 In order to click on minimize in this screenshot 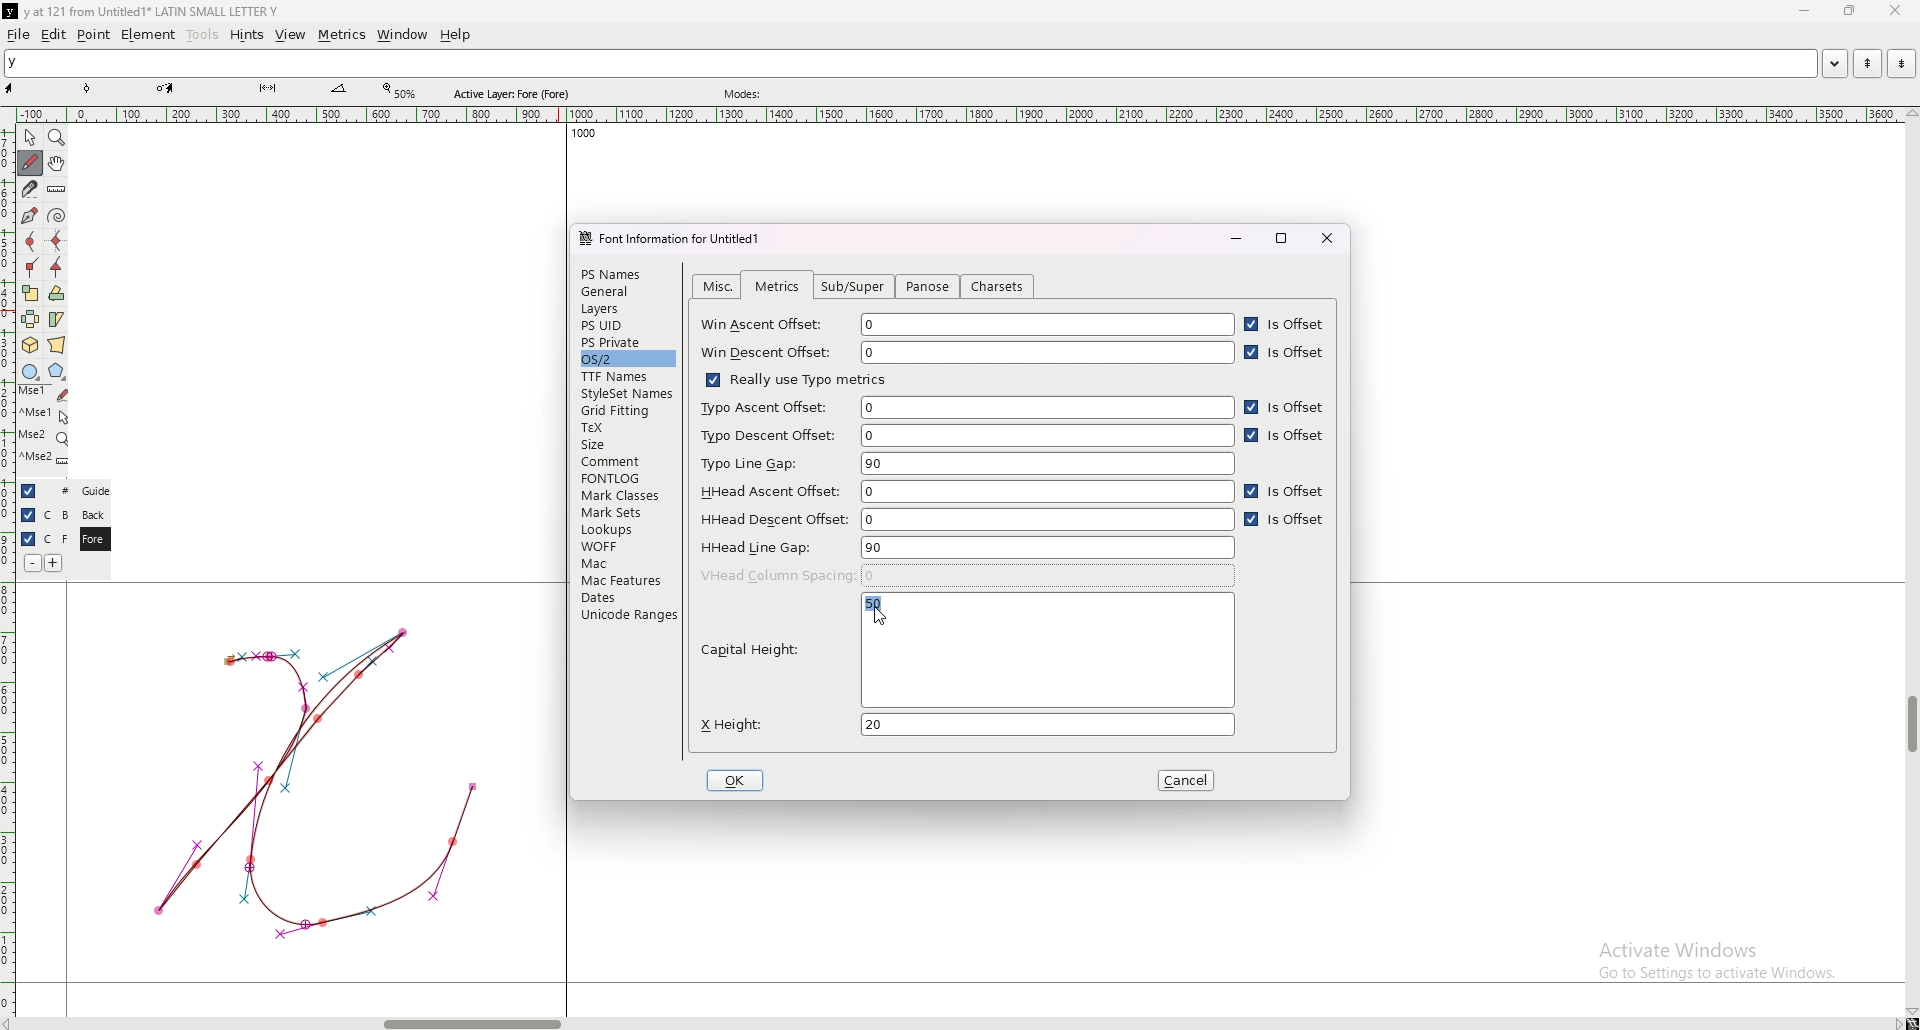, I will do `click(1807, 12)`.